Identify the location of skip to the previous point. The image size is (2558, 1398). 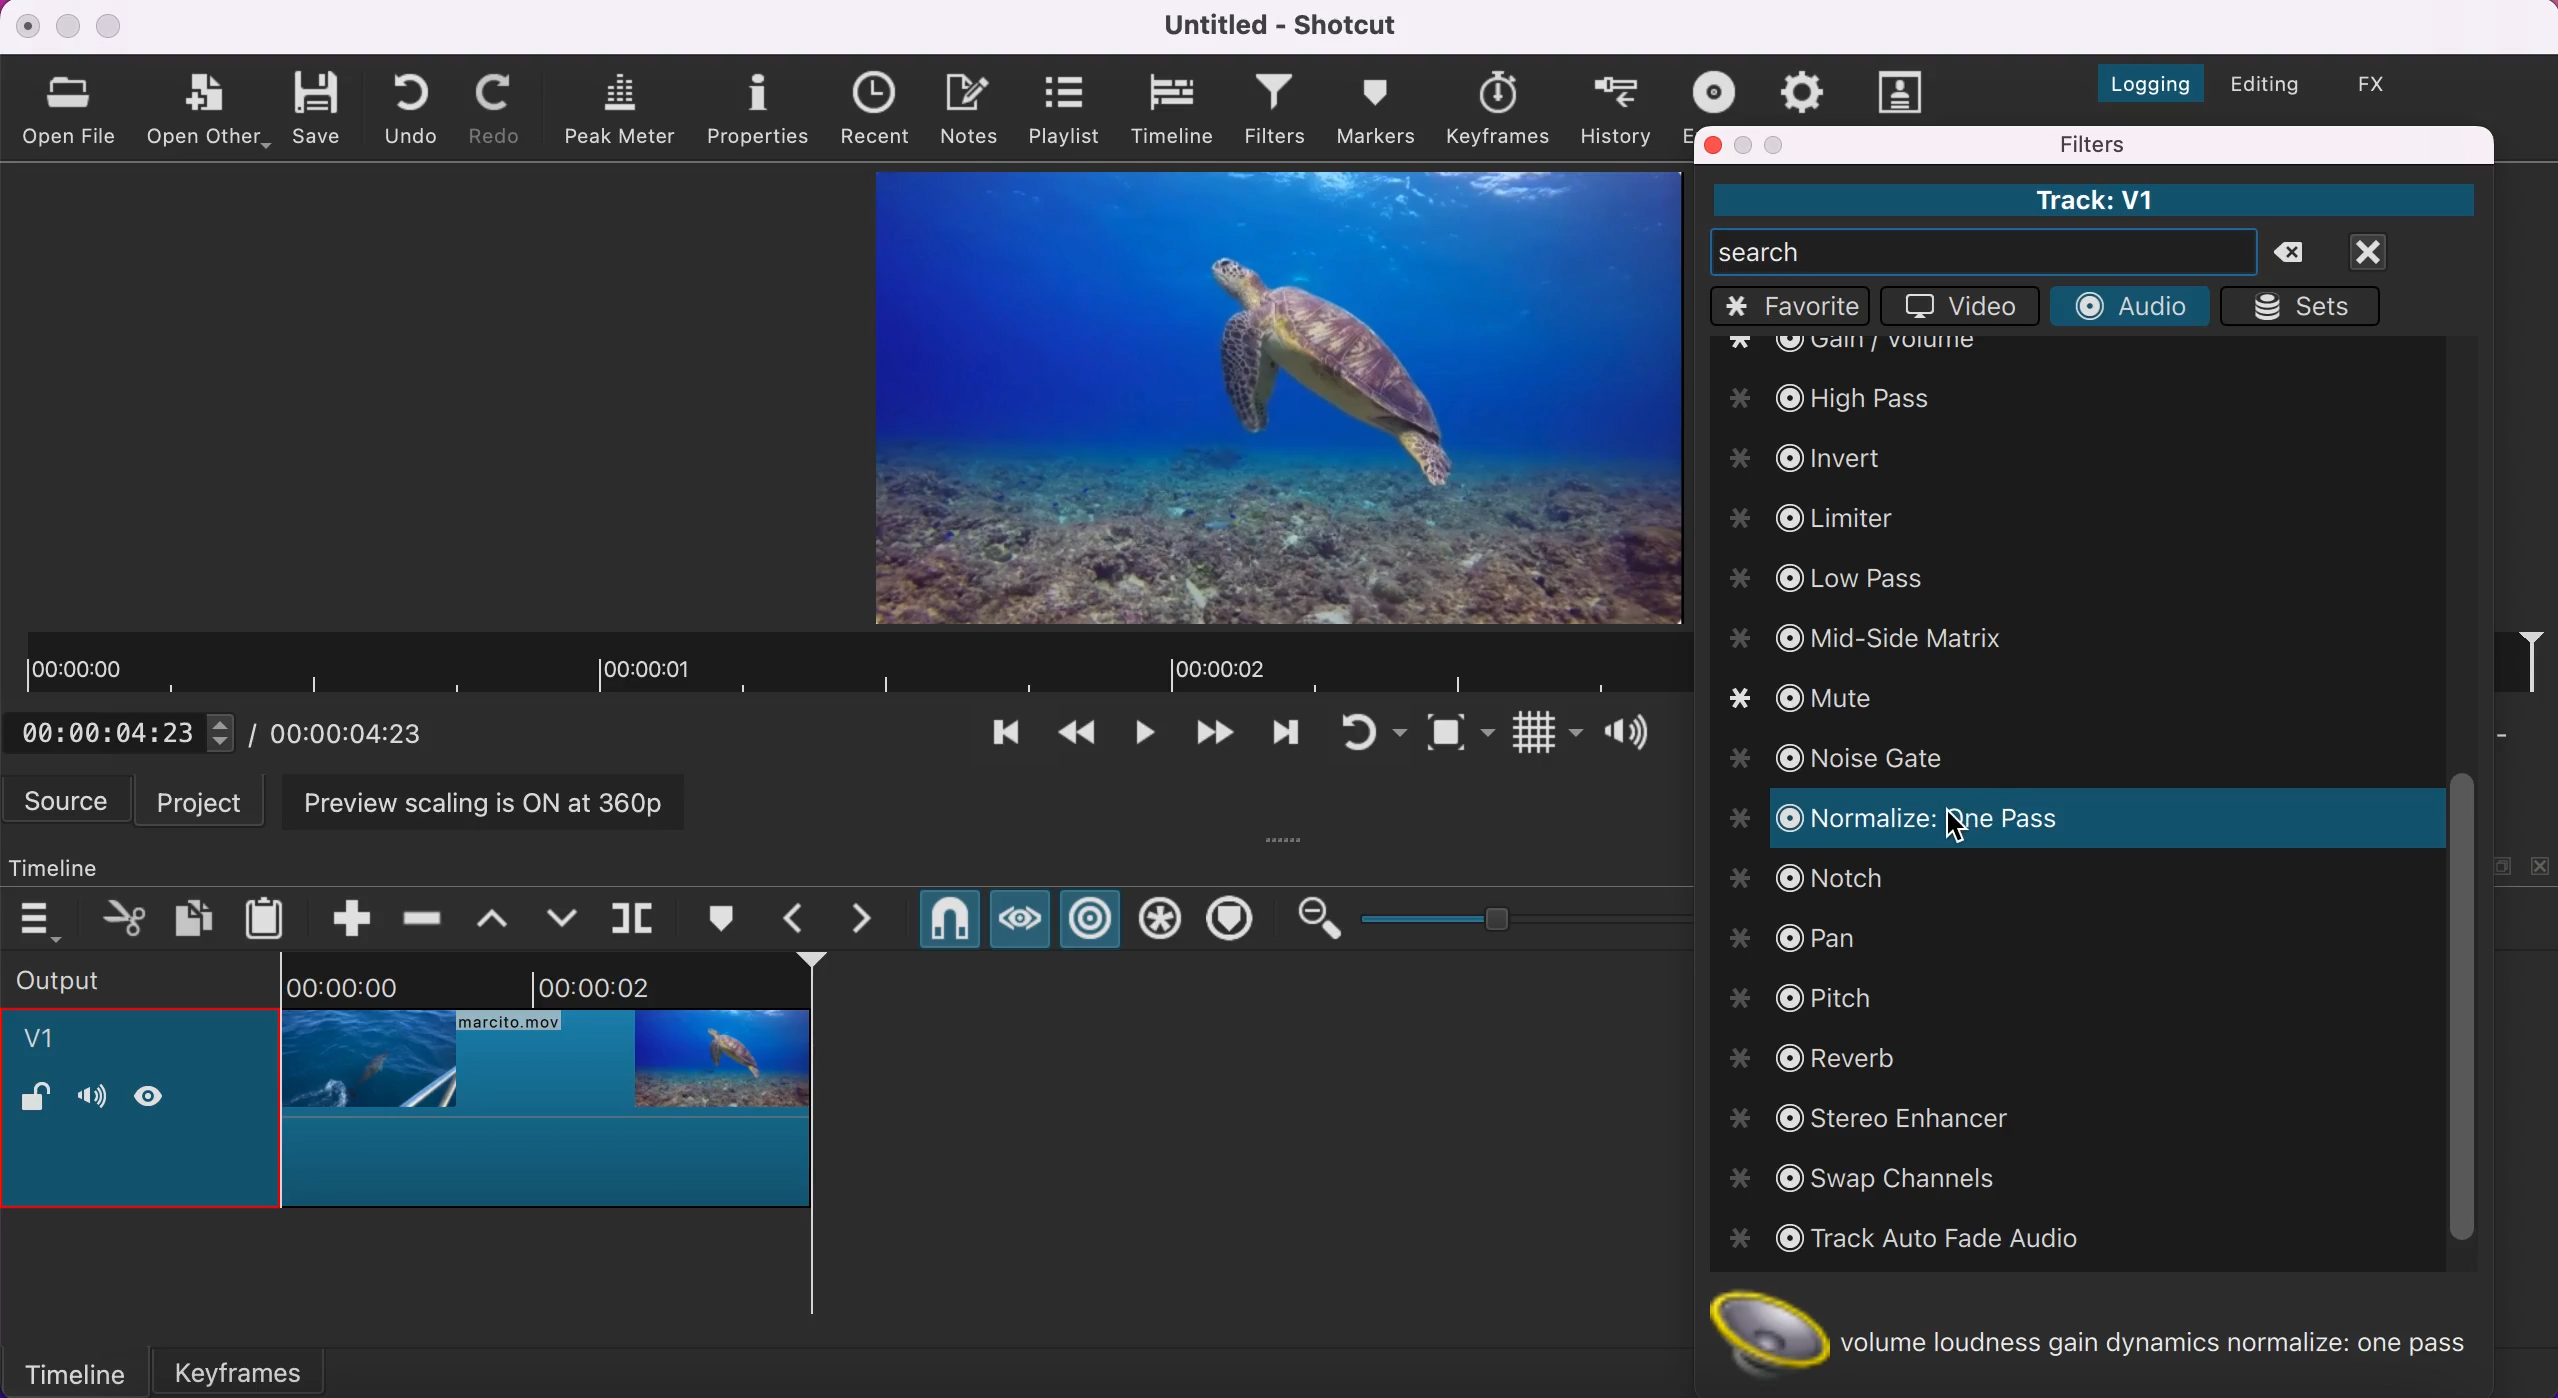
(998, 738).